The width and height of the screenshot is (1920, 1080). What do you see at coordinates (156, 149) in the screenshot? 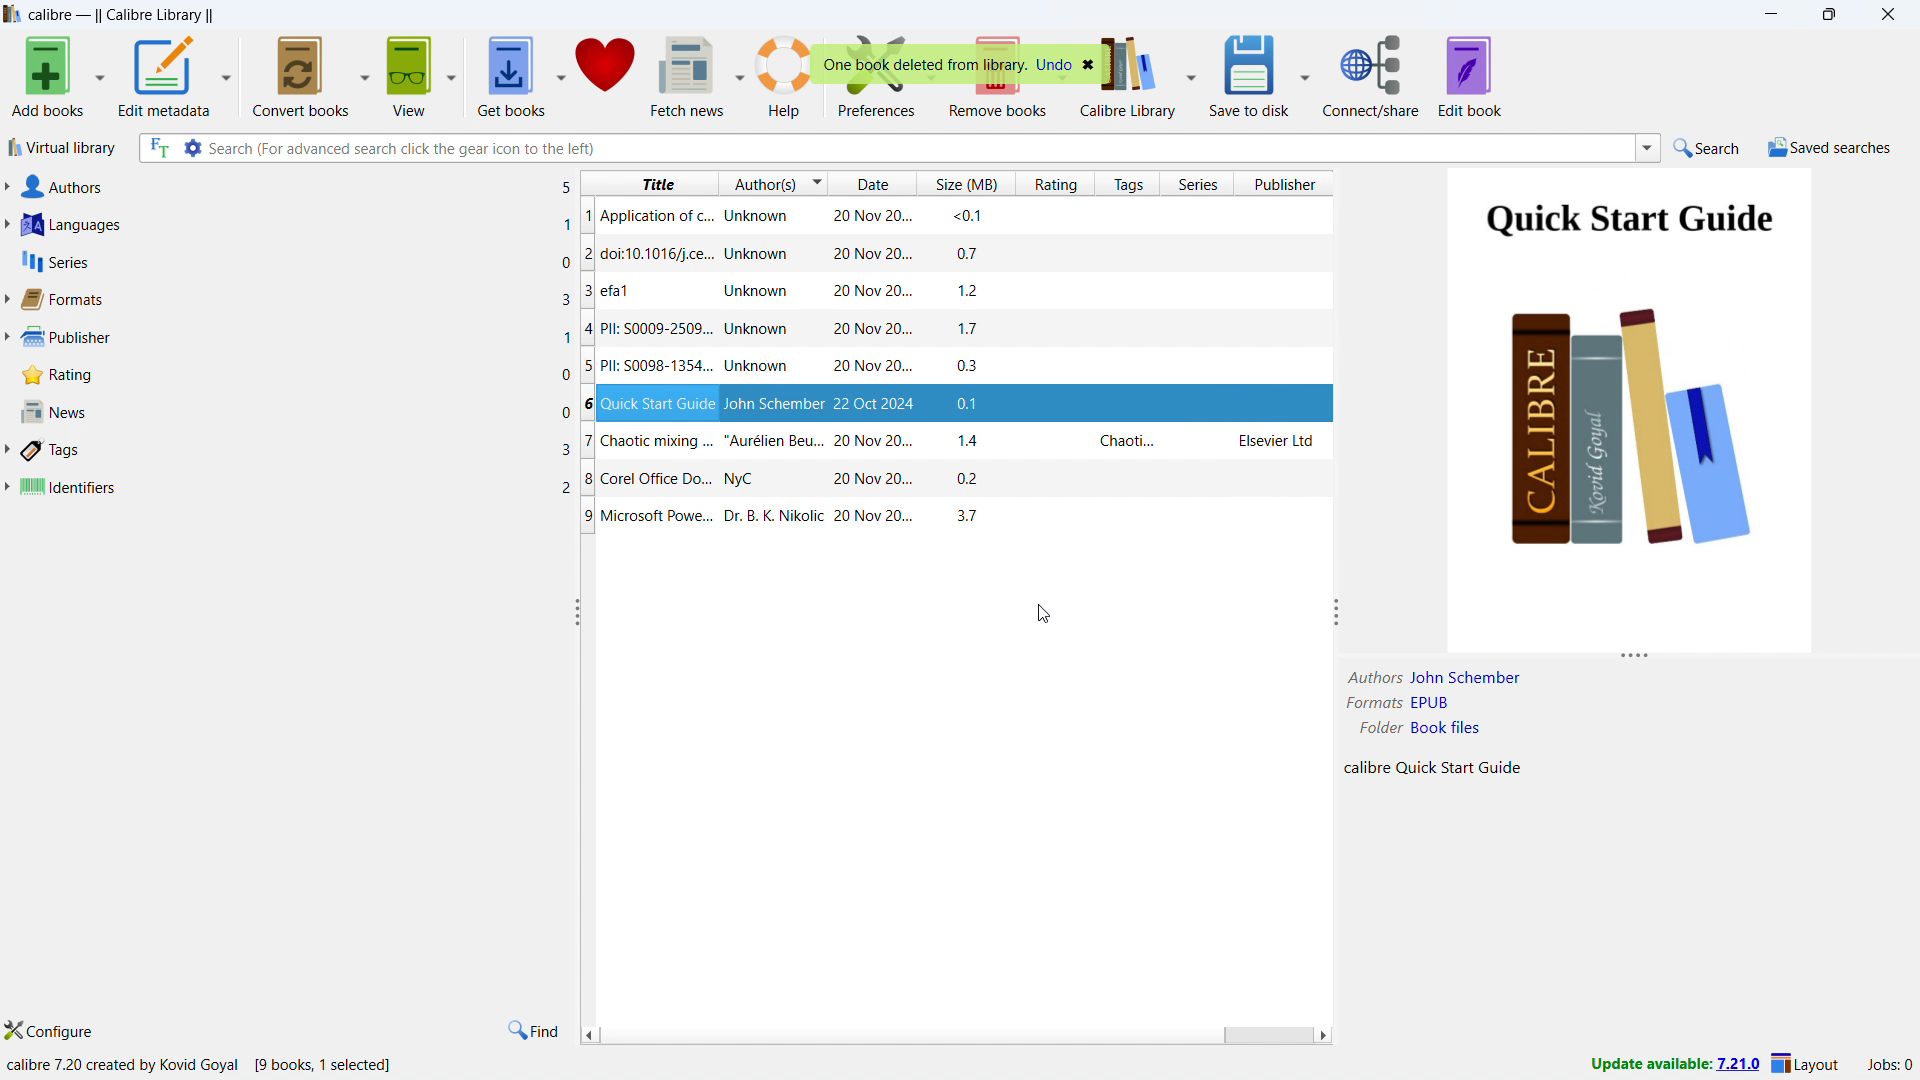
I see `serach full text` at bounding box center [156, 149].